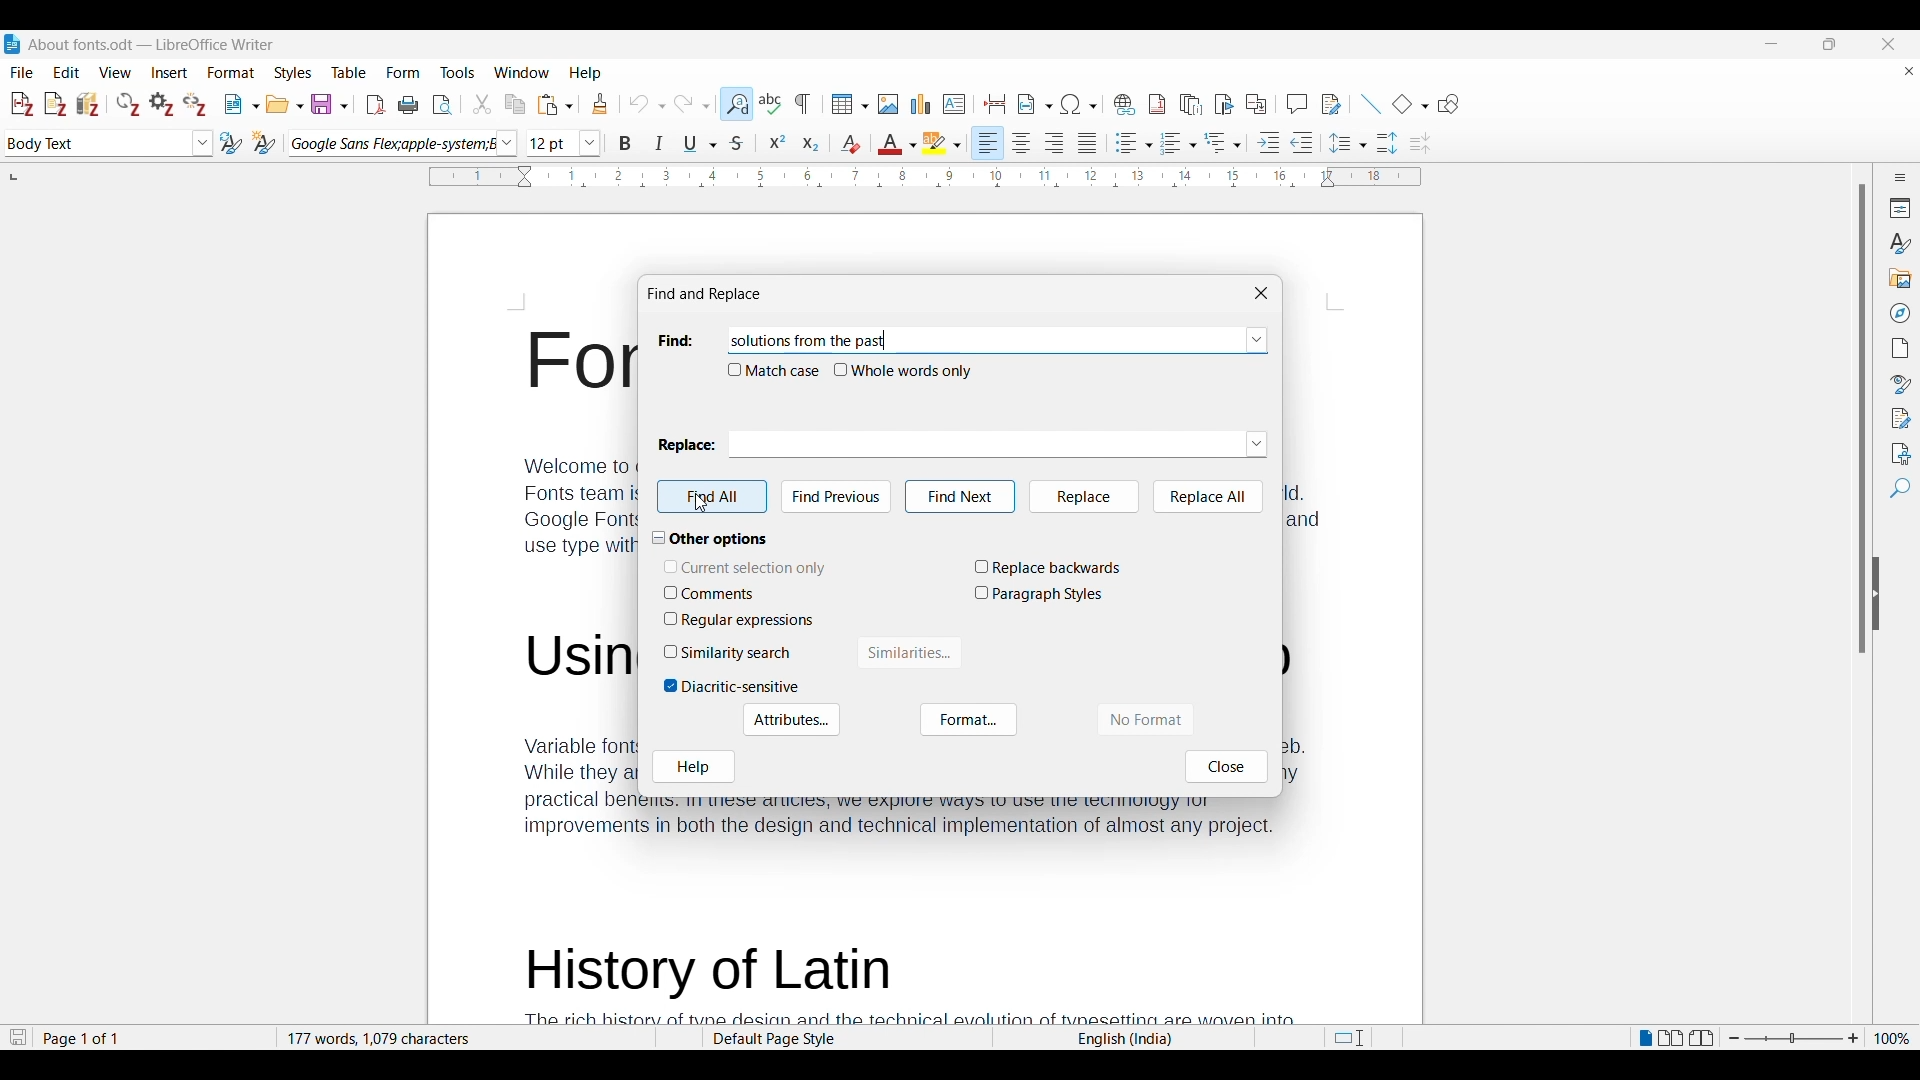  I want to click on Insert table, so click(850, 104).